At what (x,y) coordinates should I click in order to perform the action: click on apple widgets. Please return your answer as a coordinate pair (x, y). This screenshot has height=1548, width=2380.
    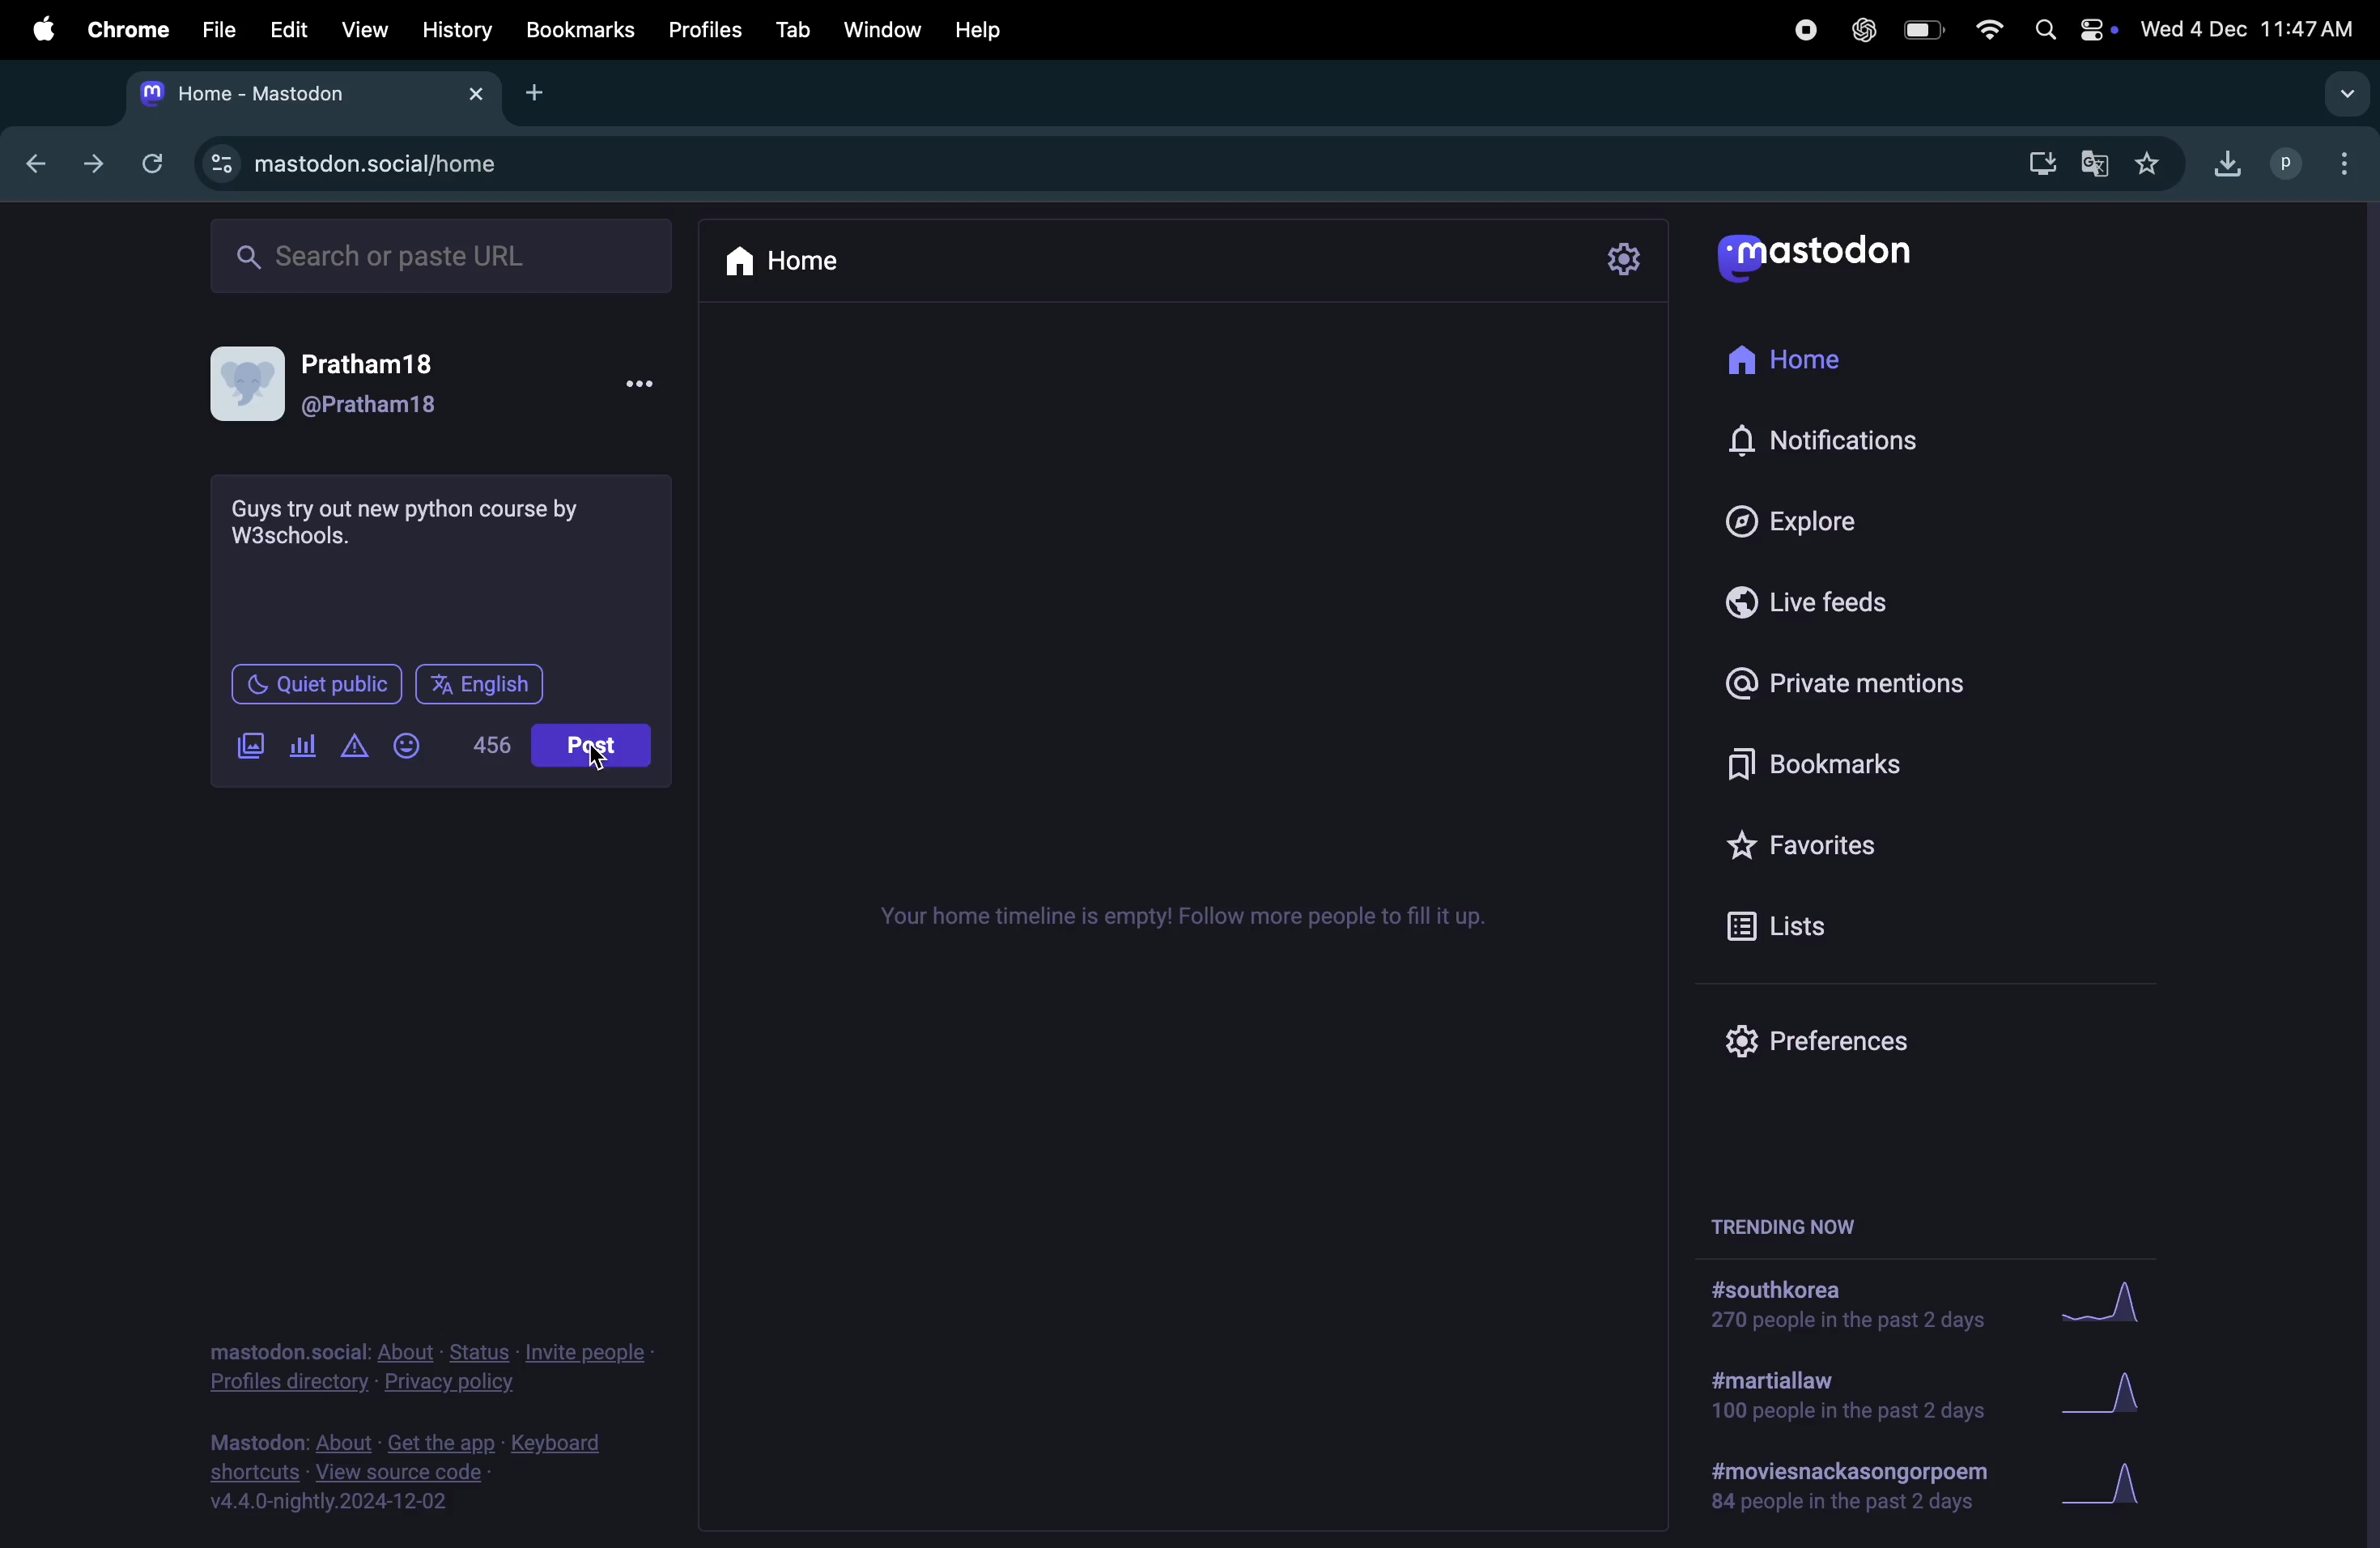
    Looking at the image, I should click on (2070, 27).